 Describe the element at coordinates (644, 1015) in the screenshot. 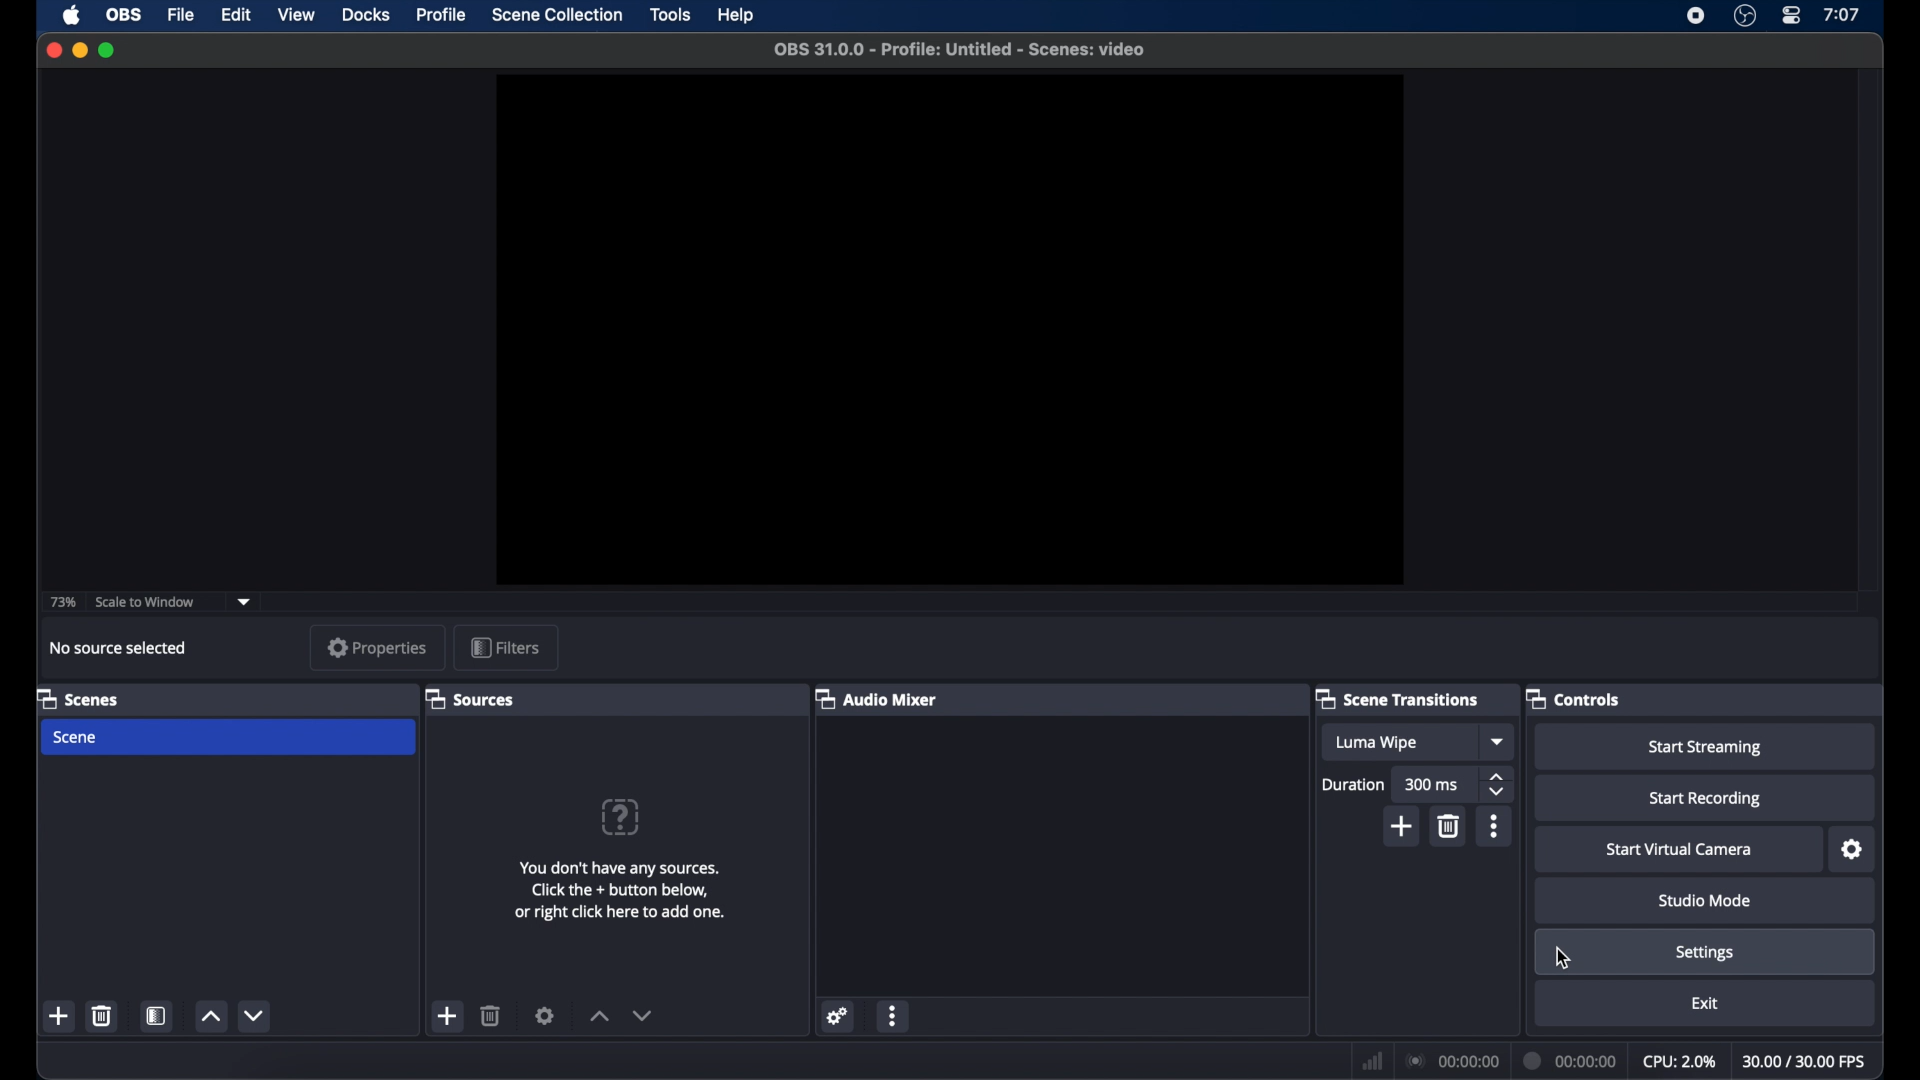

I see `decrement` at that location.